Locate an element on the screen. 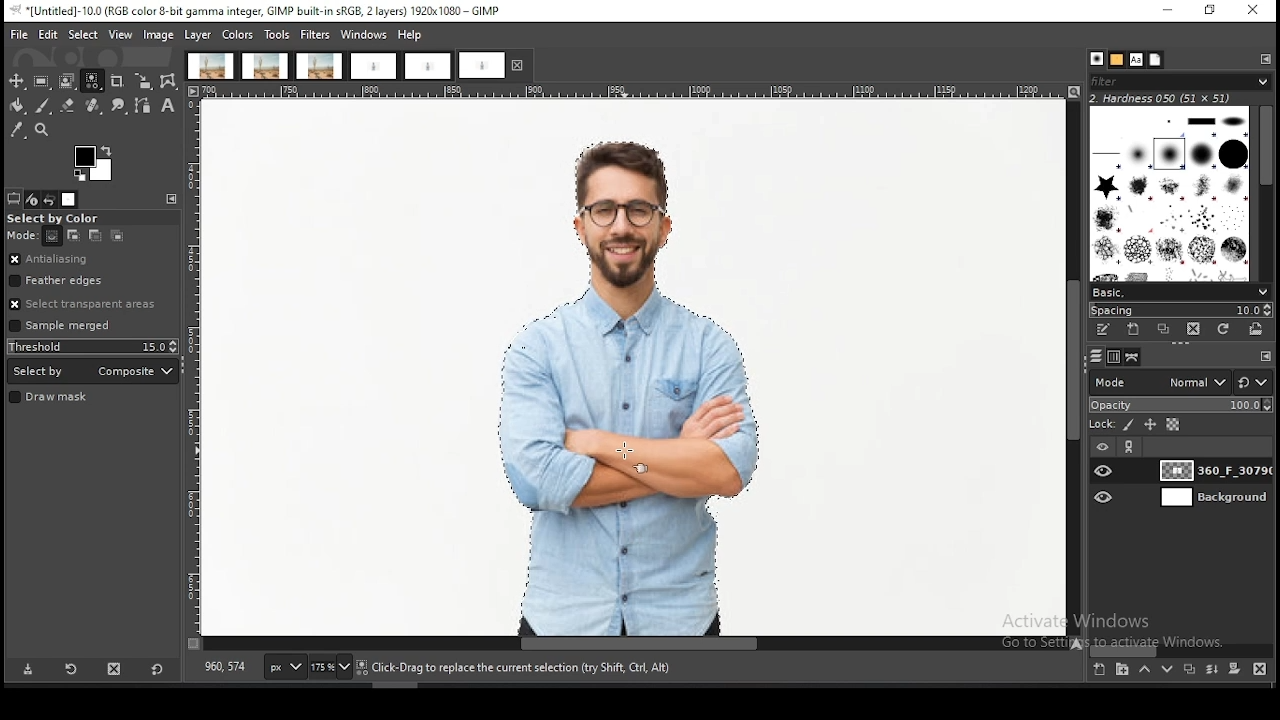  scroll bar is located at coordinates (1182, 650).